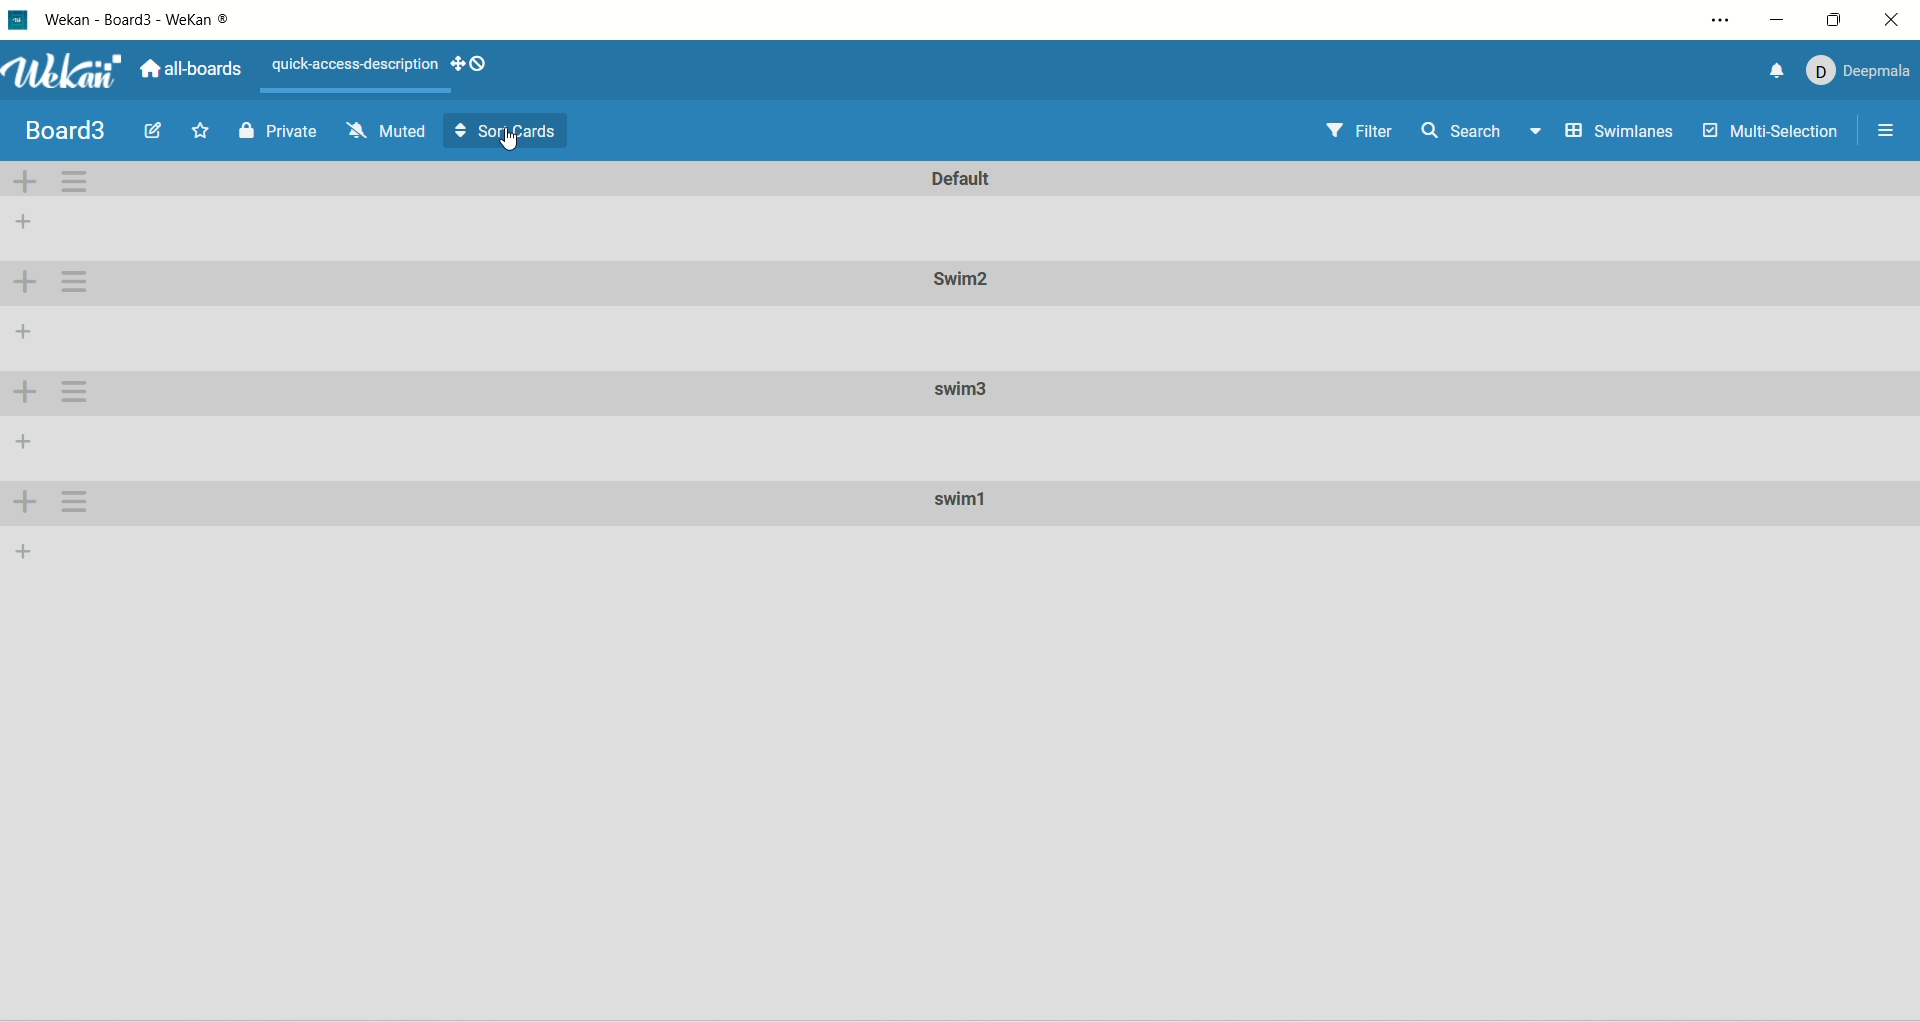  Describe the element at coordinates (25, 500) in the screenshot. I see `add swimlane` at that location.